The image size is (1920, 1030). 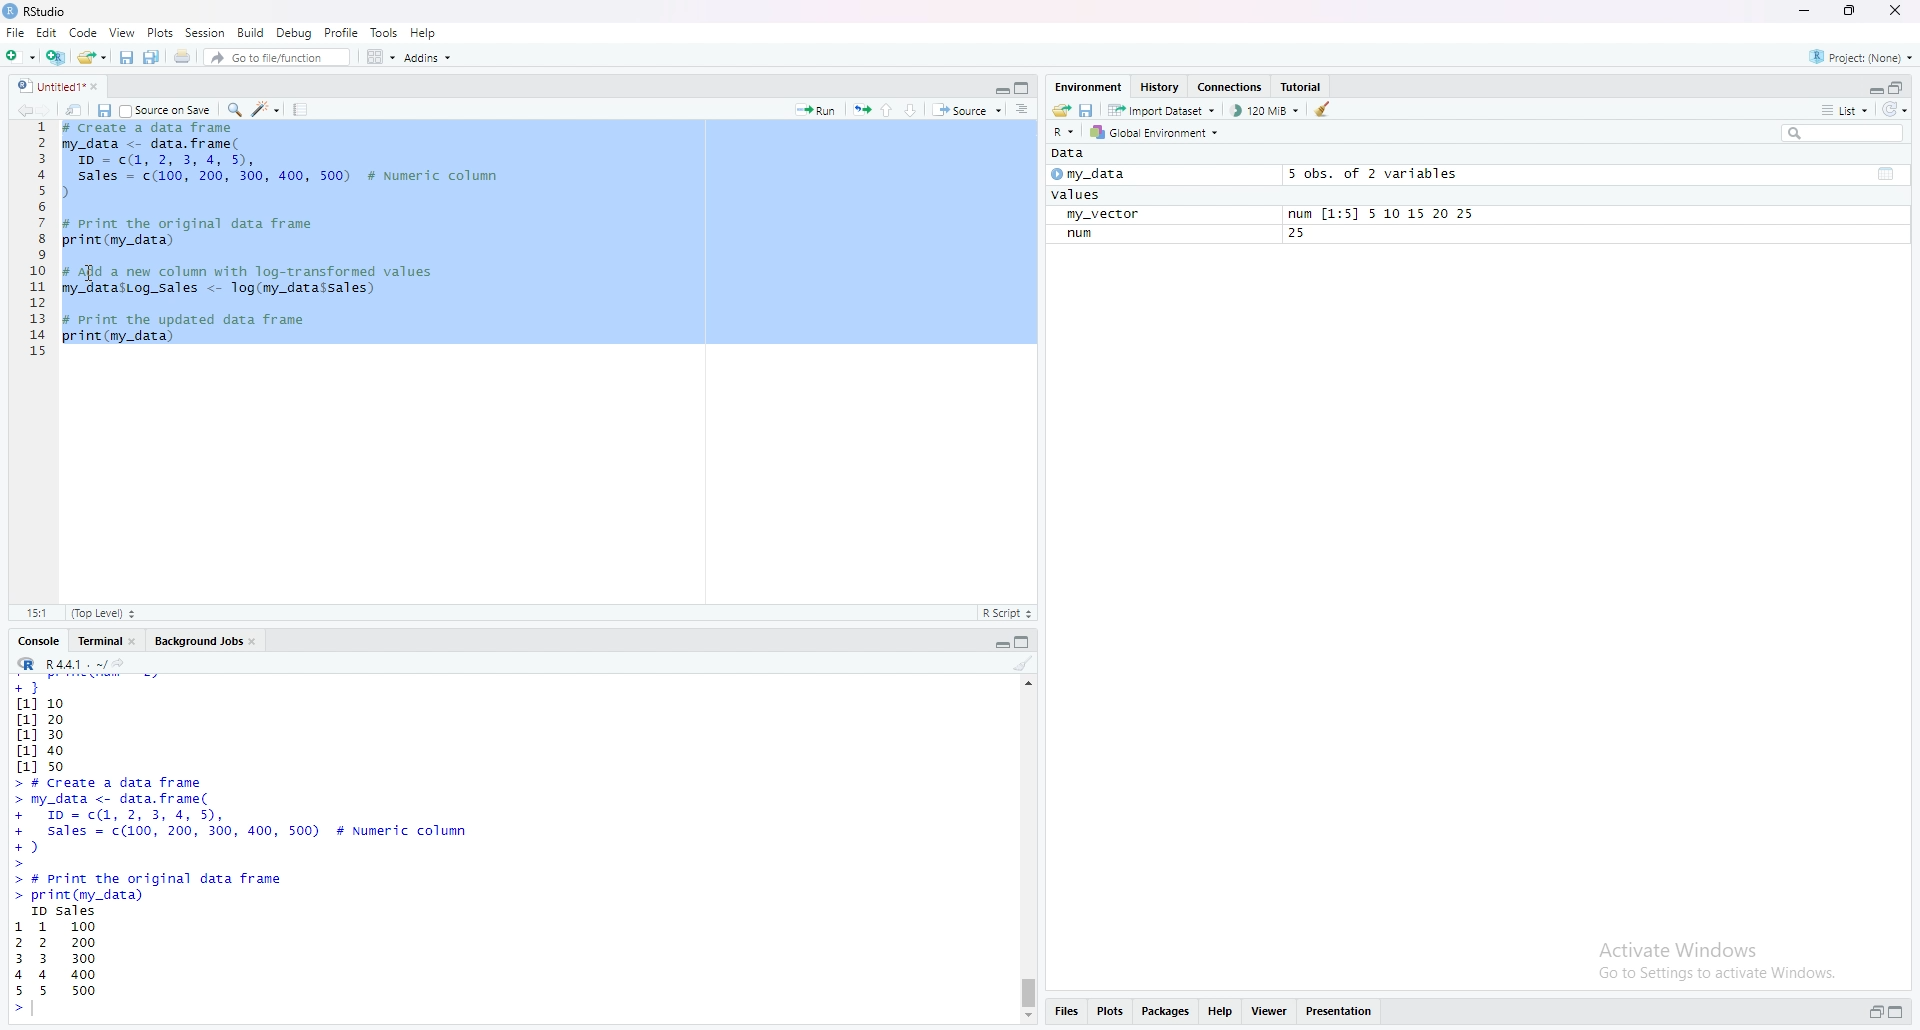 What do you see at coordinates (48, 725) in the screenshot?
I see `numerical data` at bounding box center [48, 725].